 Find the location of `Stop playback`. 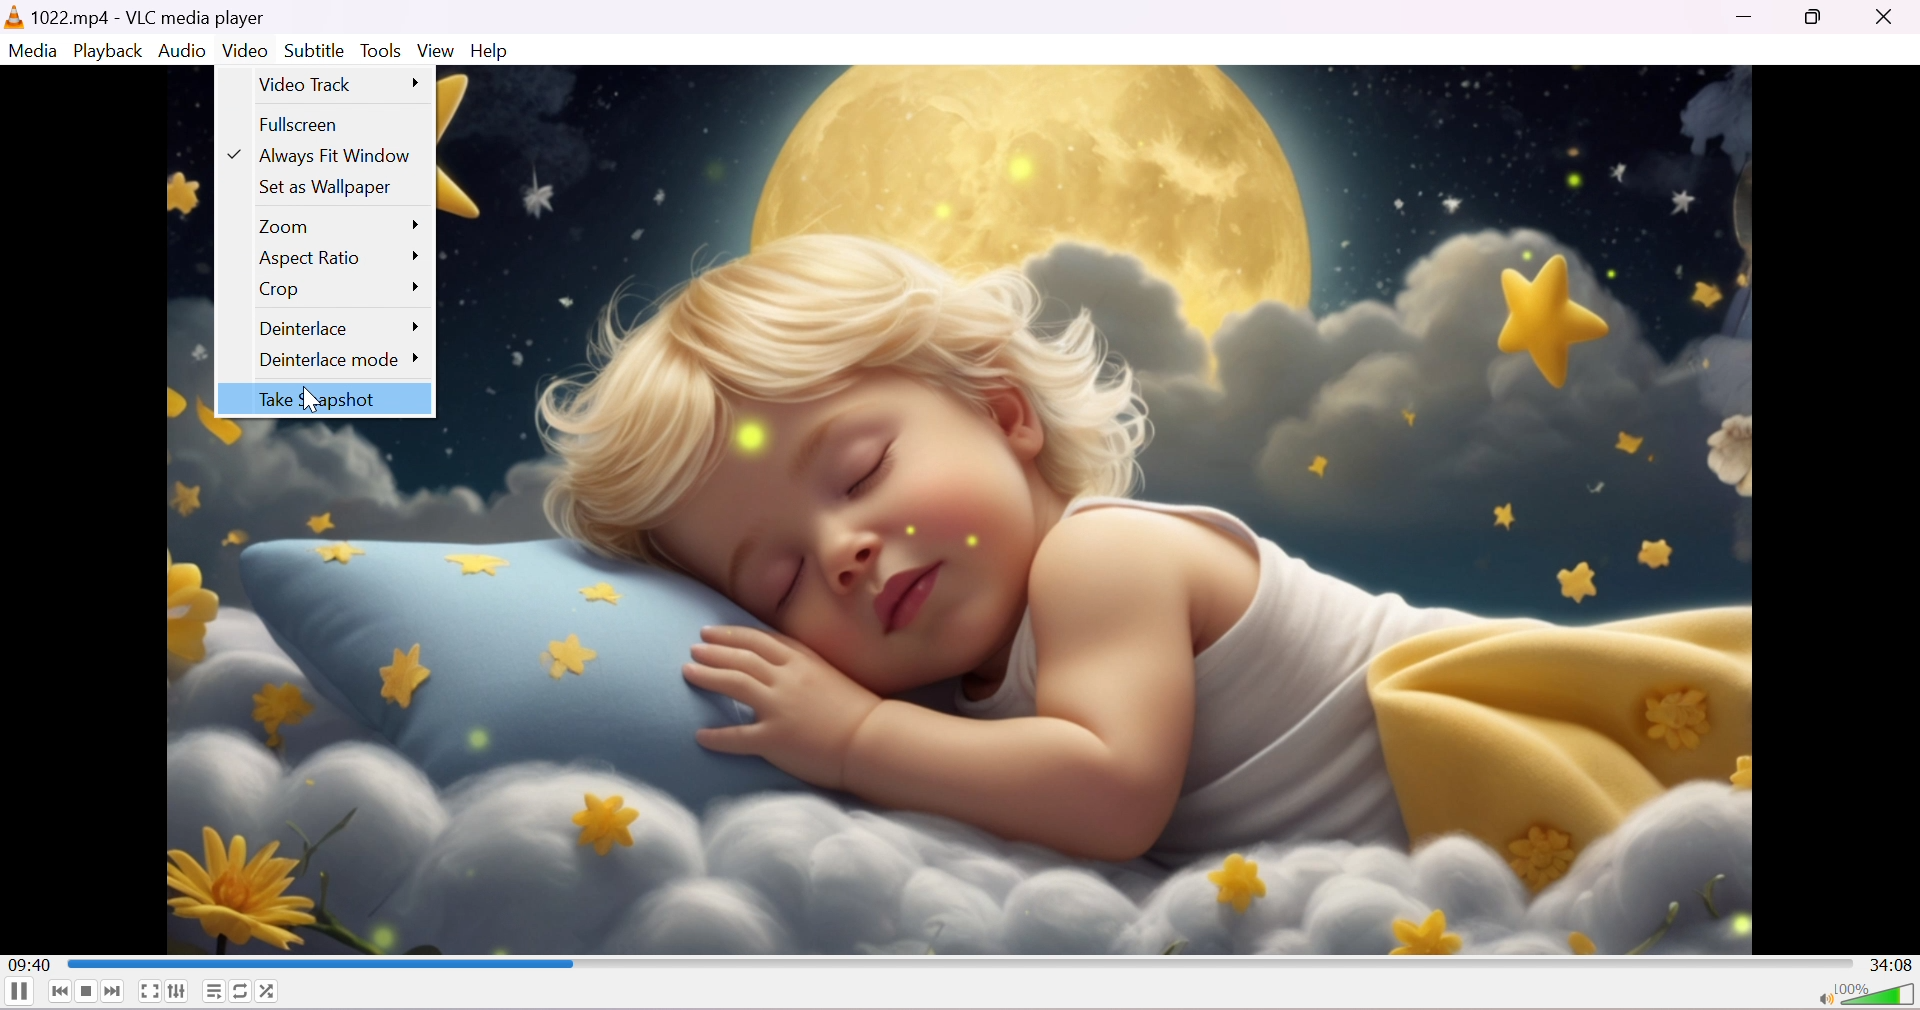

Stop playback is located at coordinates (88, 991).